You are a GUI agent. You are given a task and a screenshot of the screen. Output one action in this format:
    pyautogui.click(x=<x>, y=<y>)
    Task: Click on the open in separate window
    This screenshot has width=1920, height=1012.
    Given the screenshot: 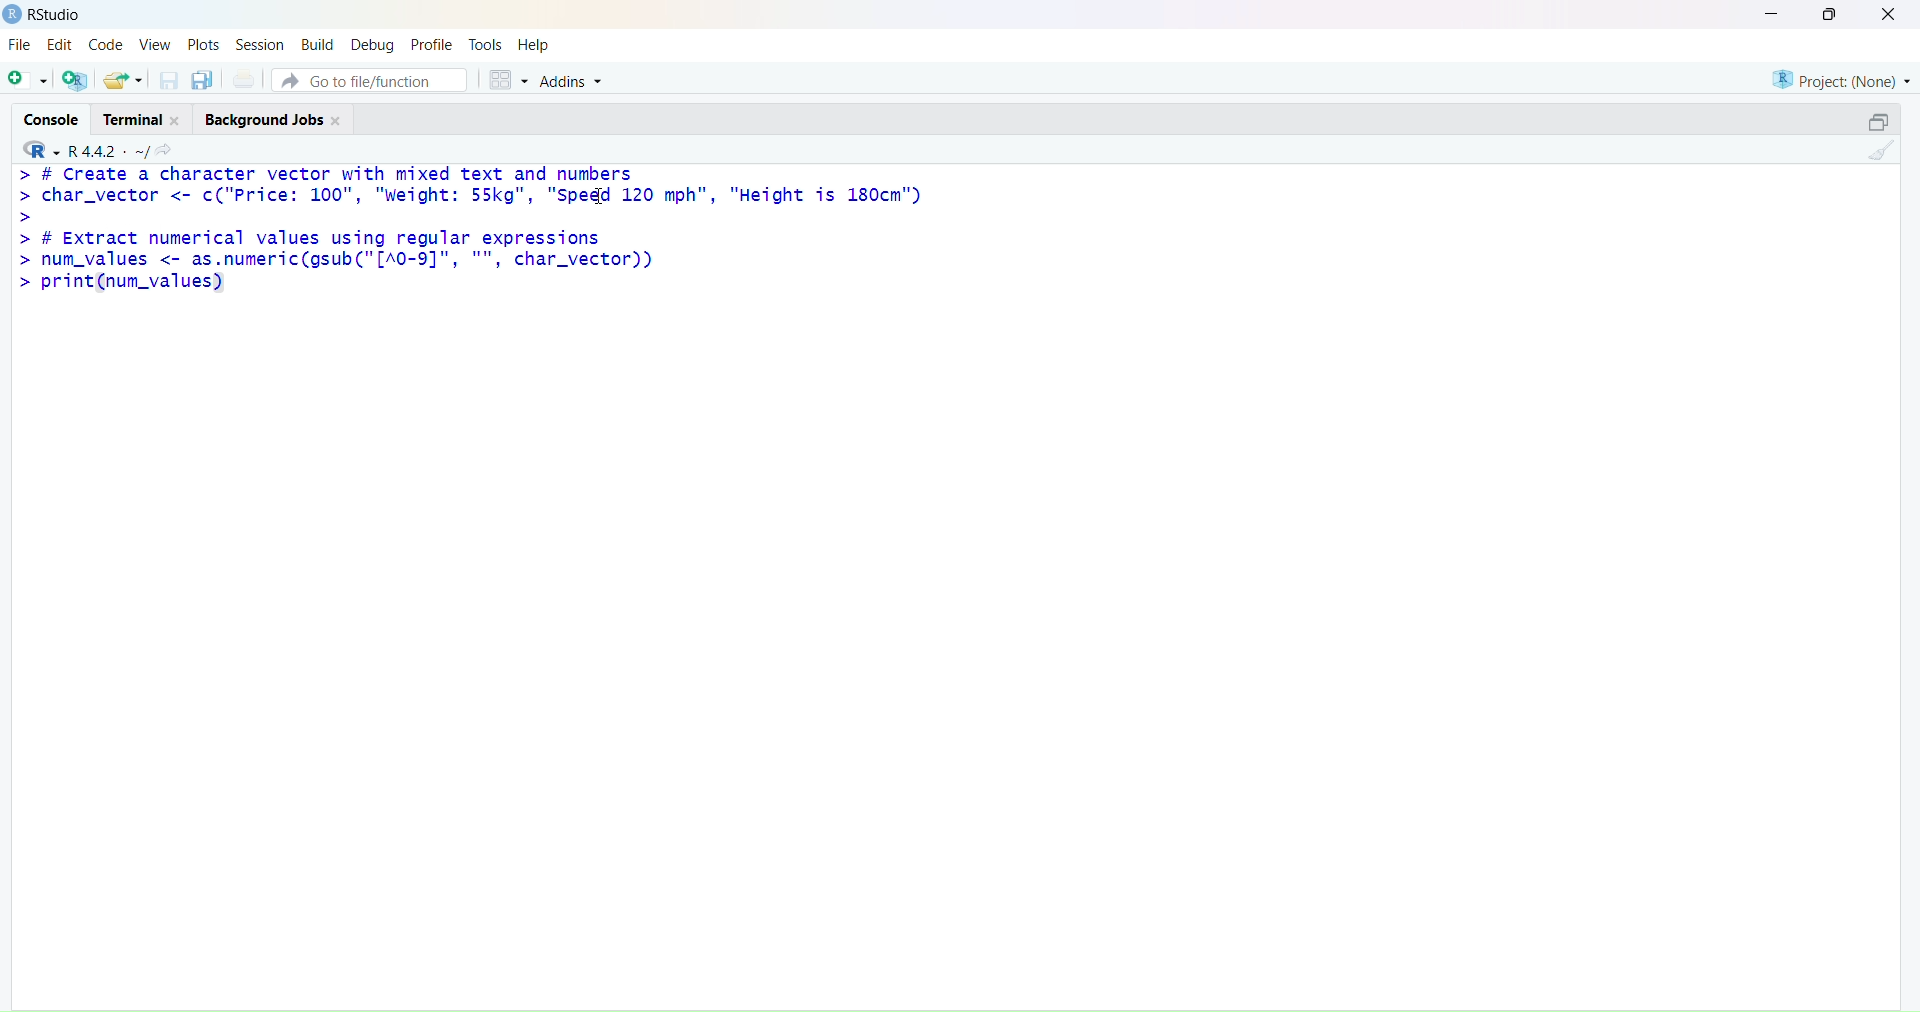 What is the action you would take?
    pyautogui.click(x=1878, y=120)
    